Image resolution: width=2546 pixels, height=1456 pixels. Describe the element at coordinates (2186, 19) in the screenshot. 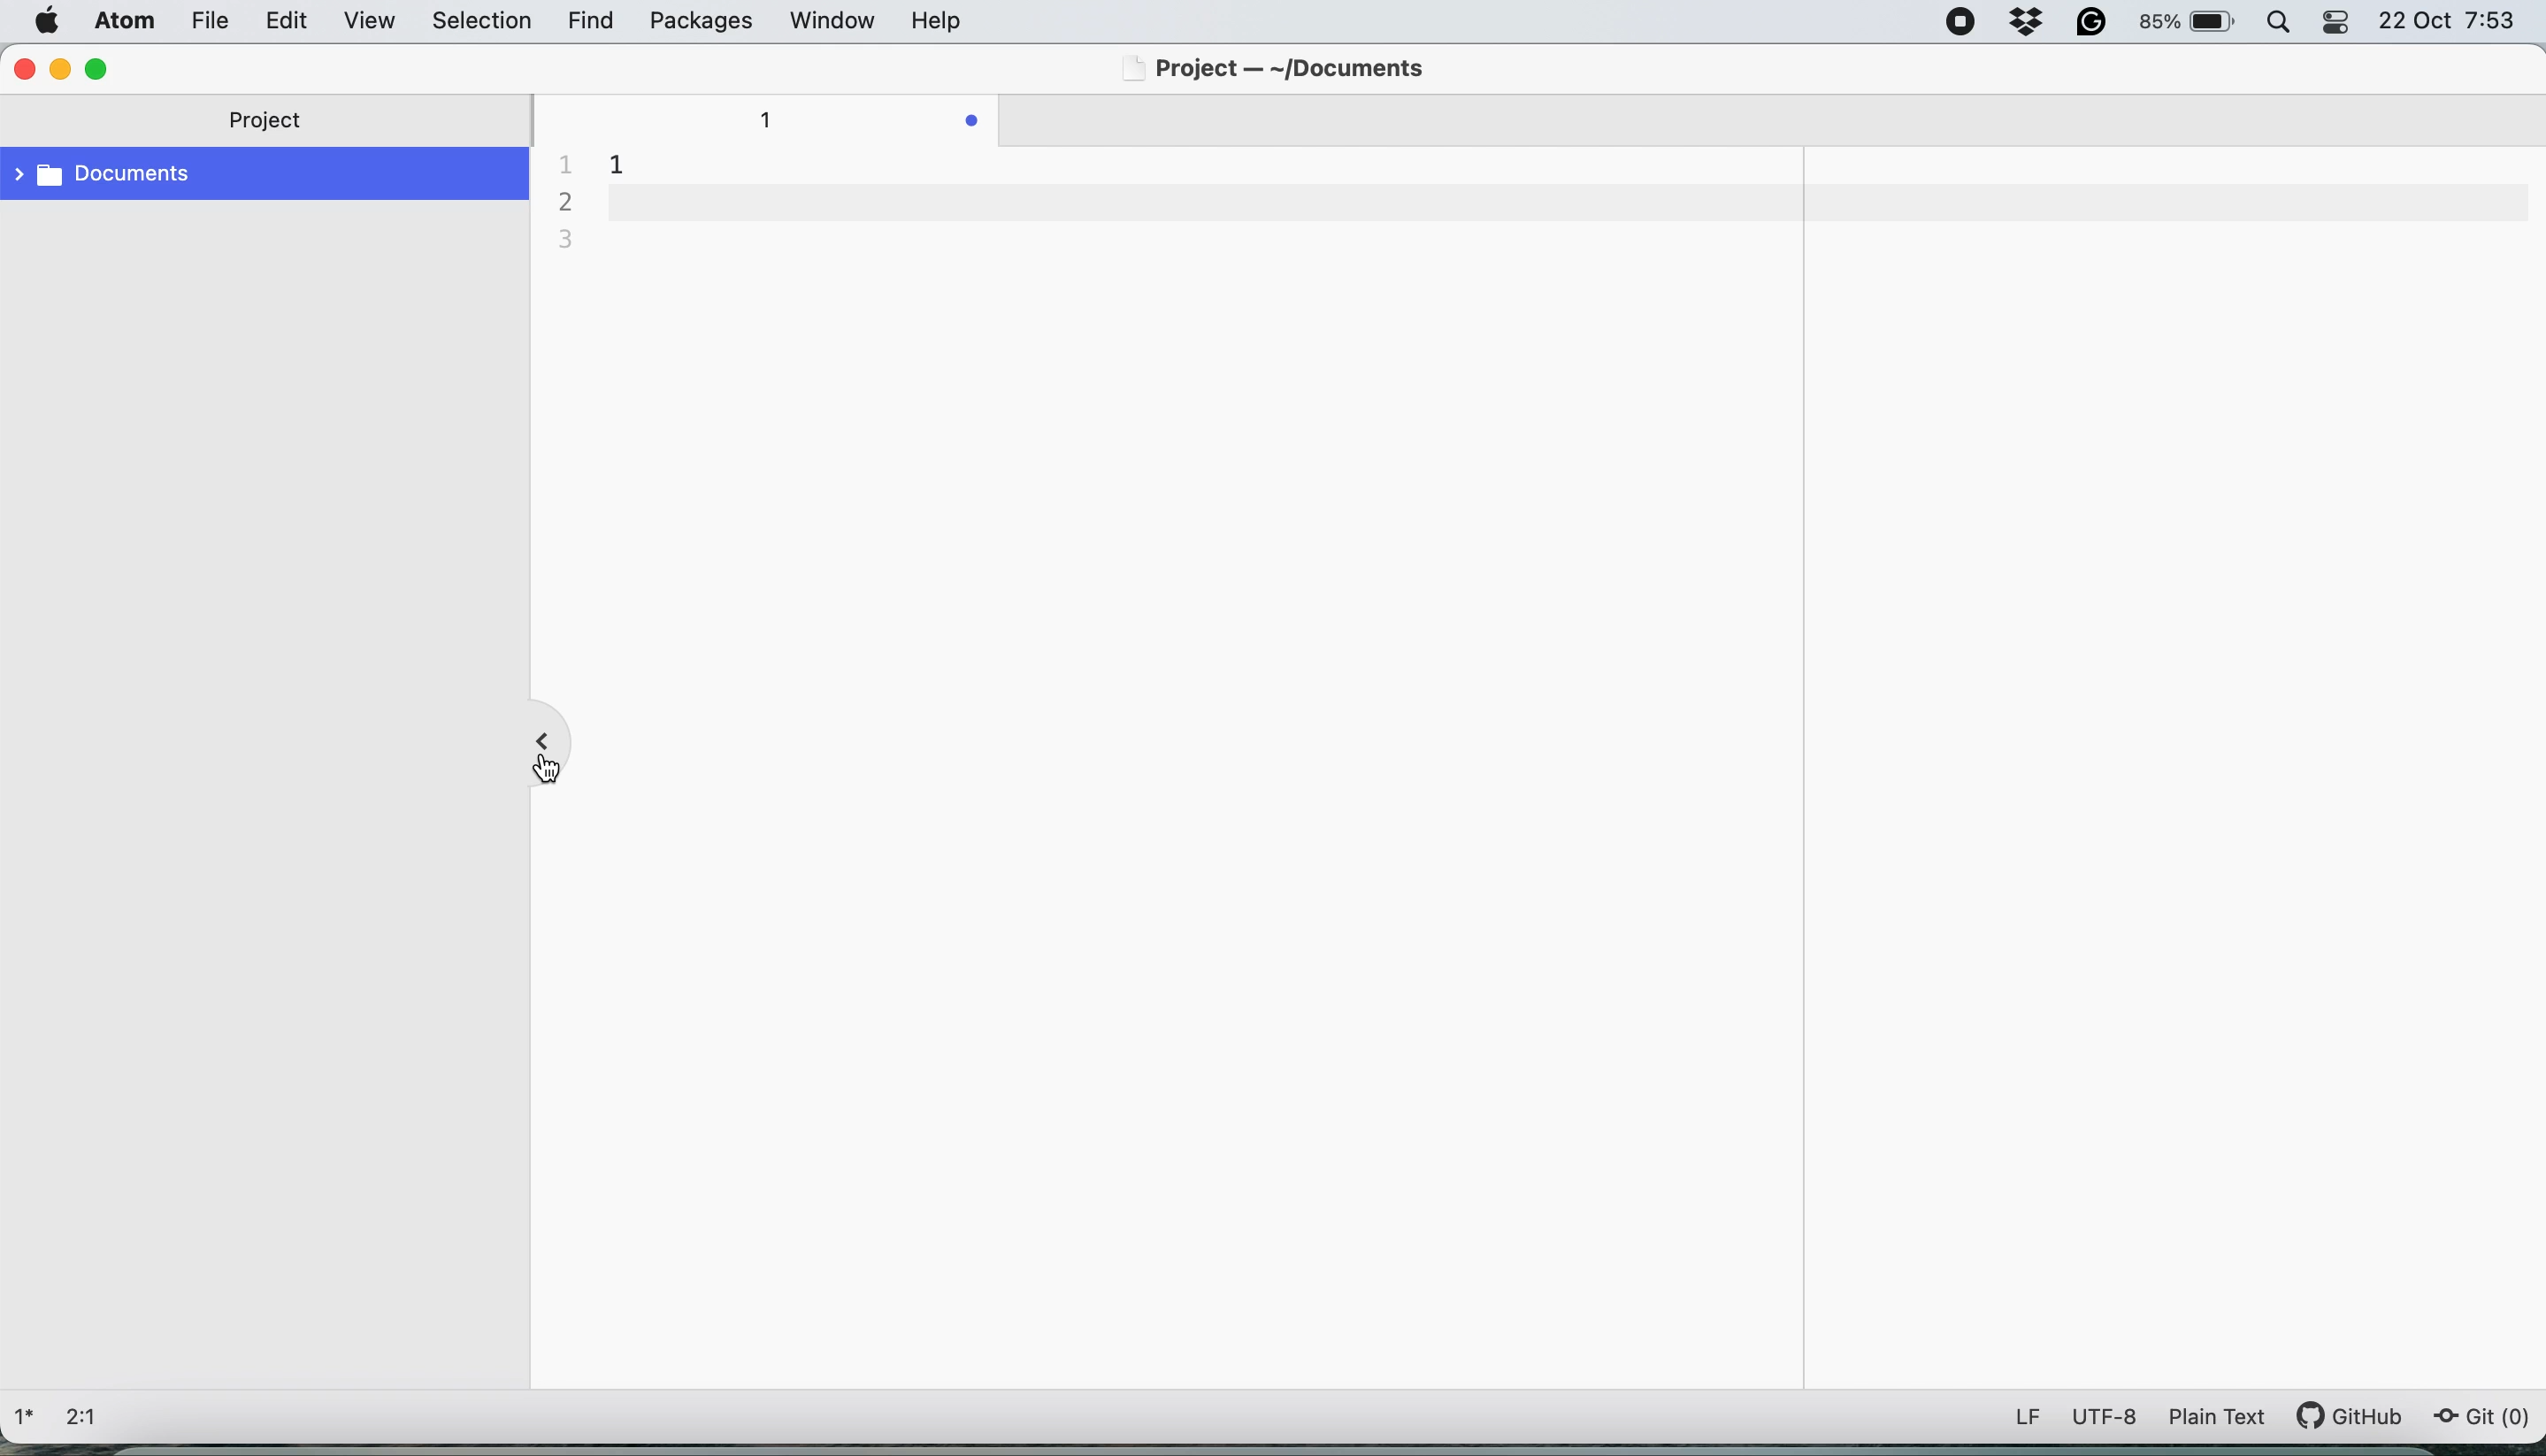

I see `battery` at that location.